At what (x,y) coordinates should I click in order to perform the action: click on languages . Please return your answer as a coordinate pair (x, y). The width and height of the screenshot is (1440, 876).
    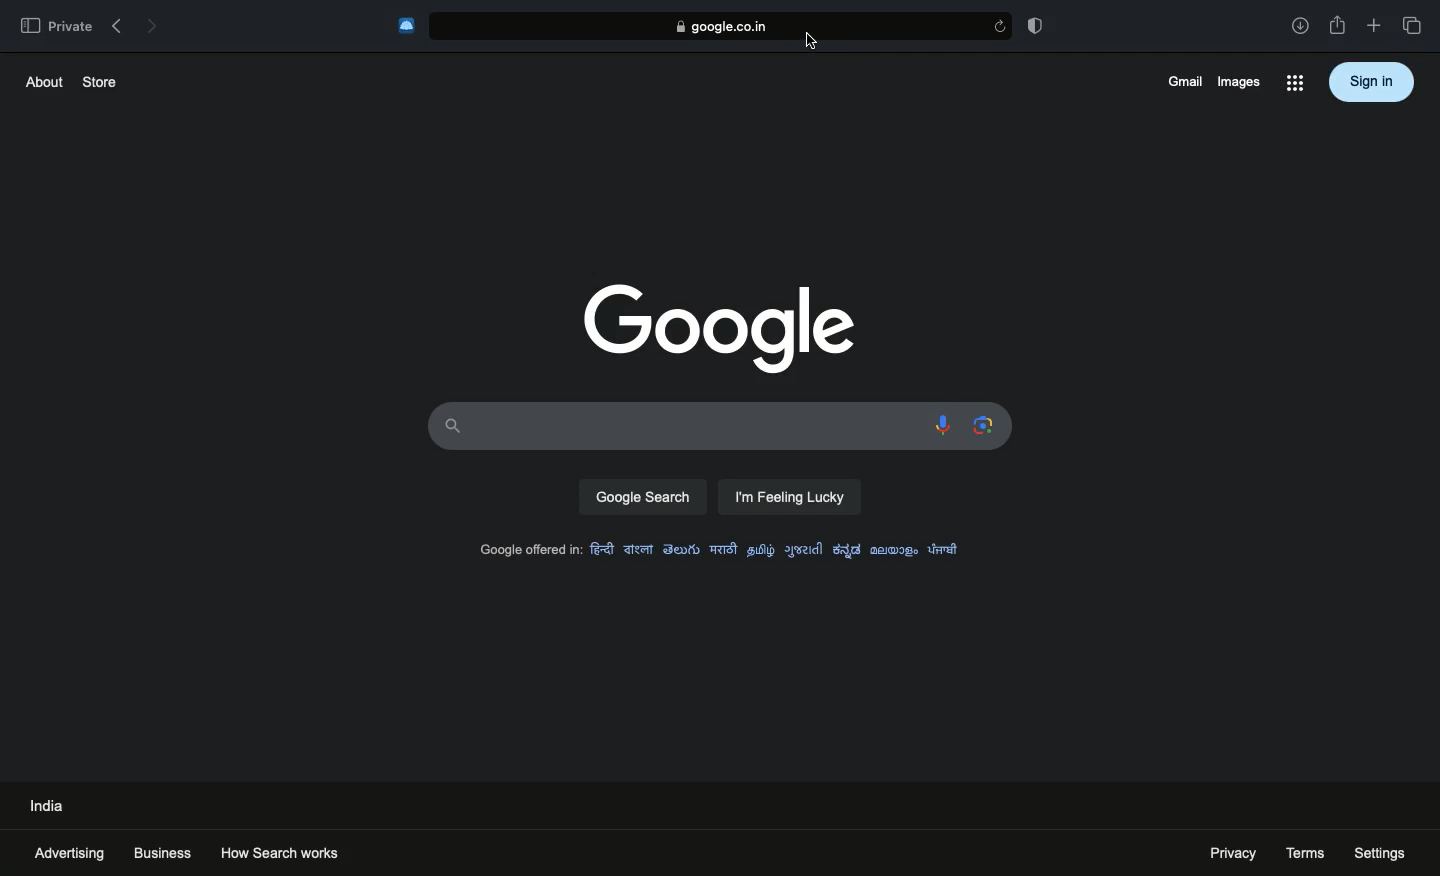
    Looking at the image, I should click on (779, 547).